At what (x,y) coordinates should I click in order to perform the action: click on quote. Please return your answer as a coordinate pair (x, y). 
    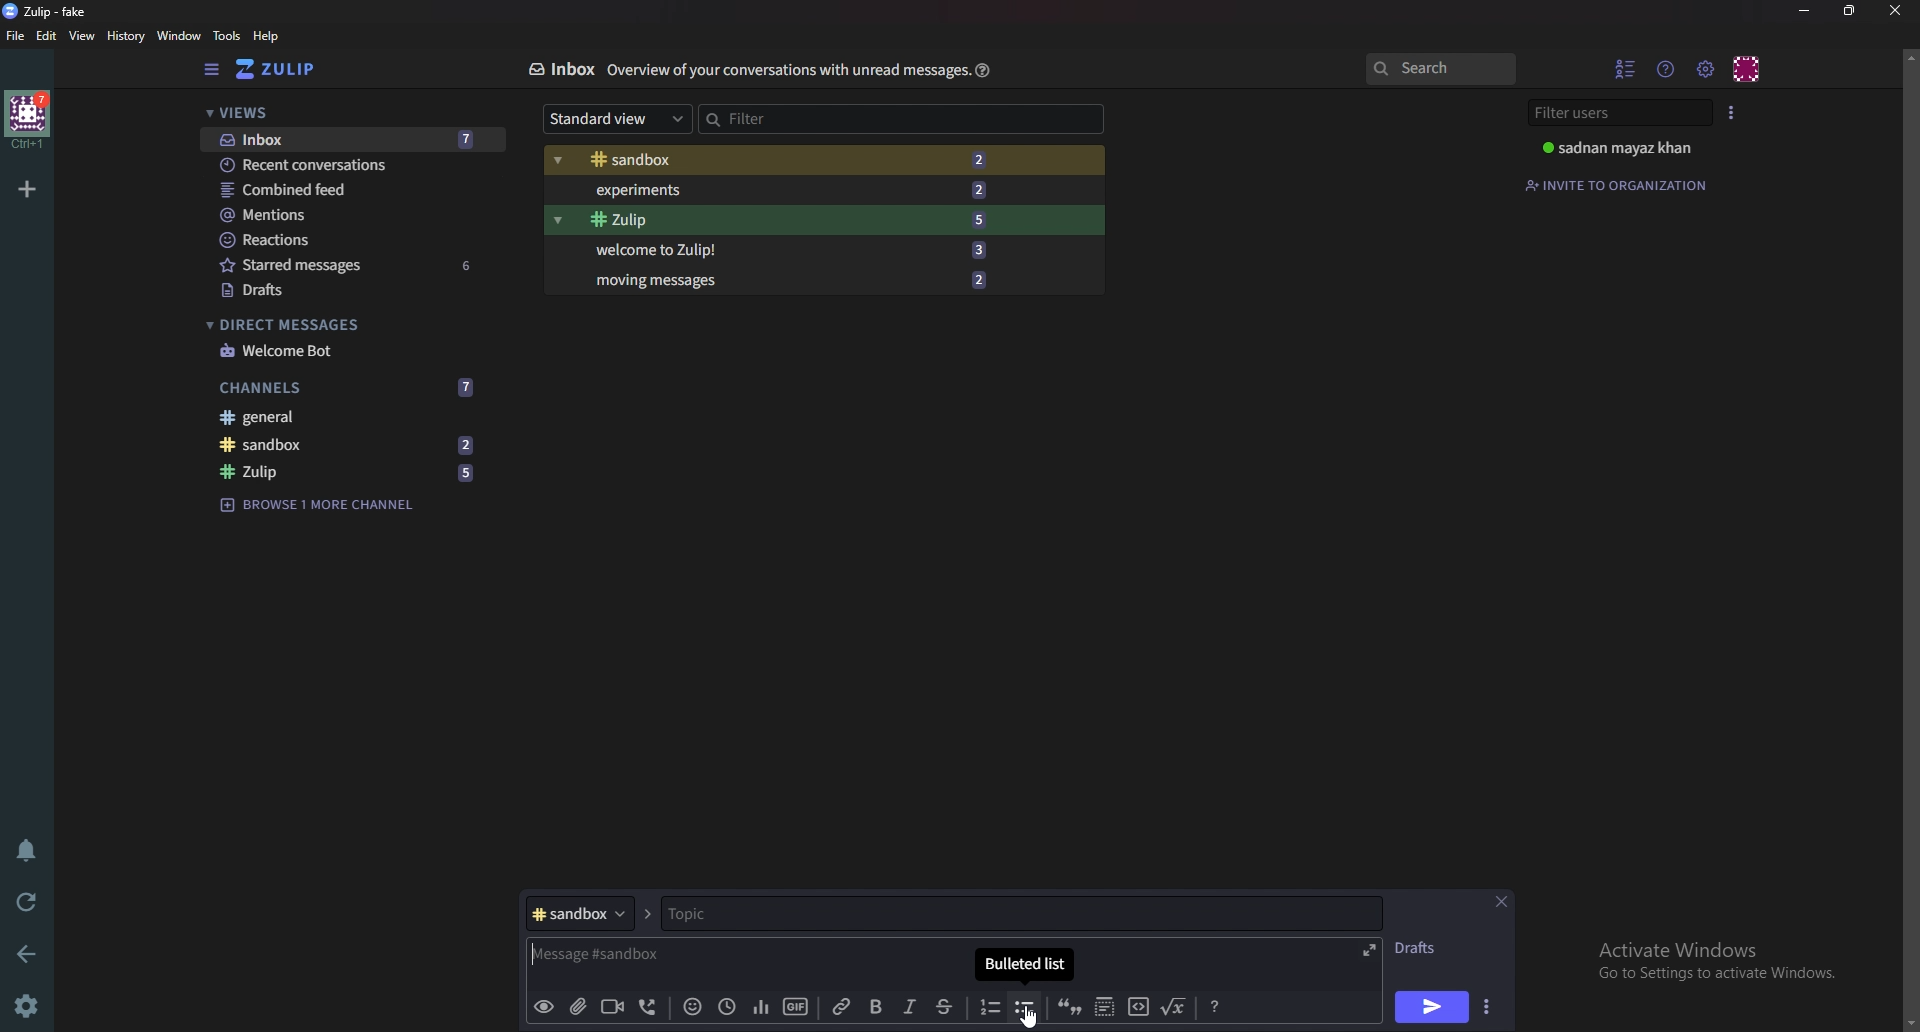
    Looking at the image, I should click on (1068, 1005).